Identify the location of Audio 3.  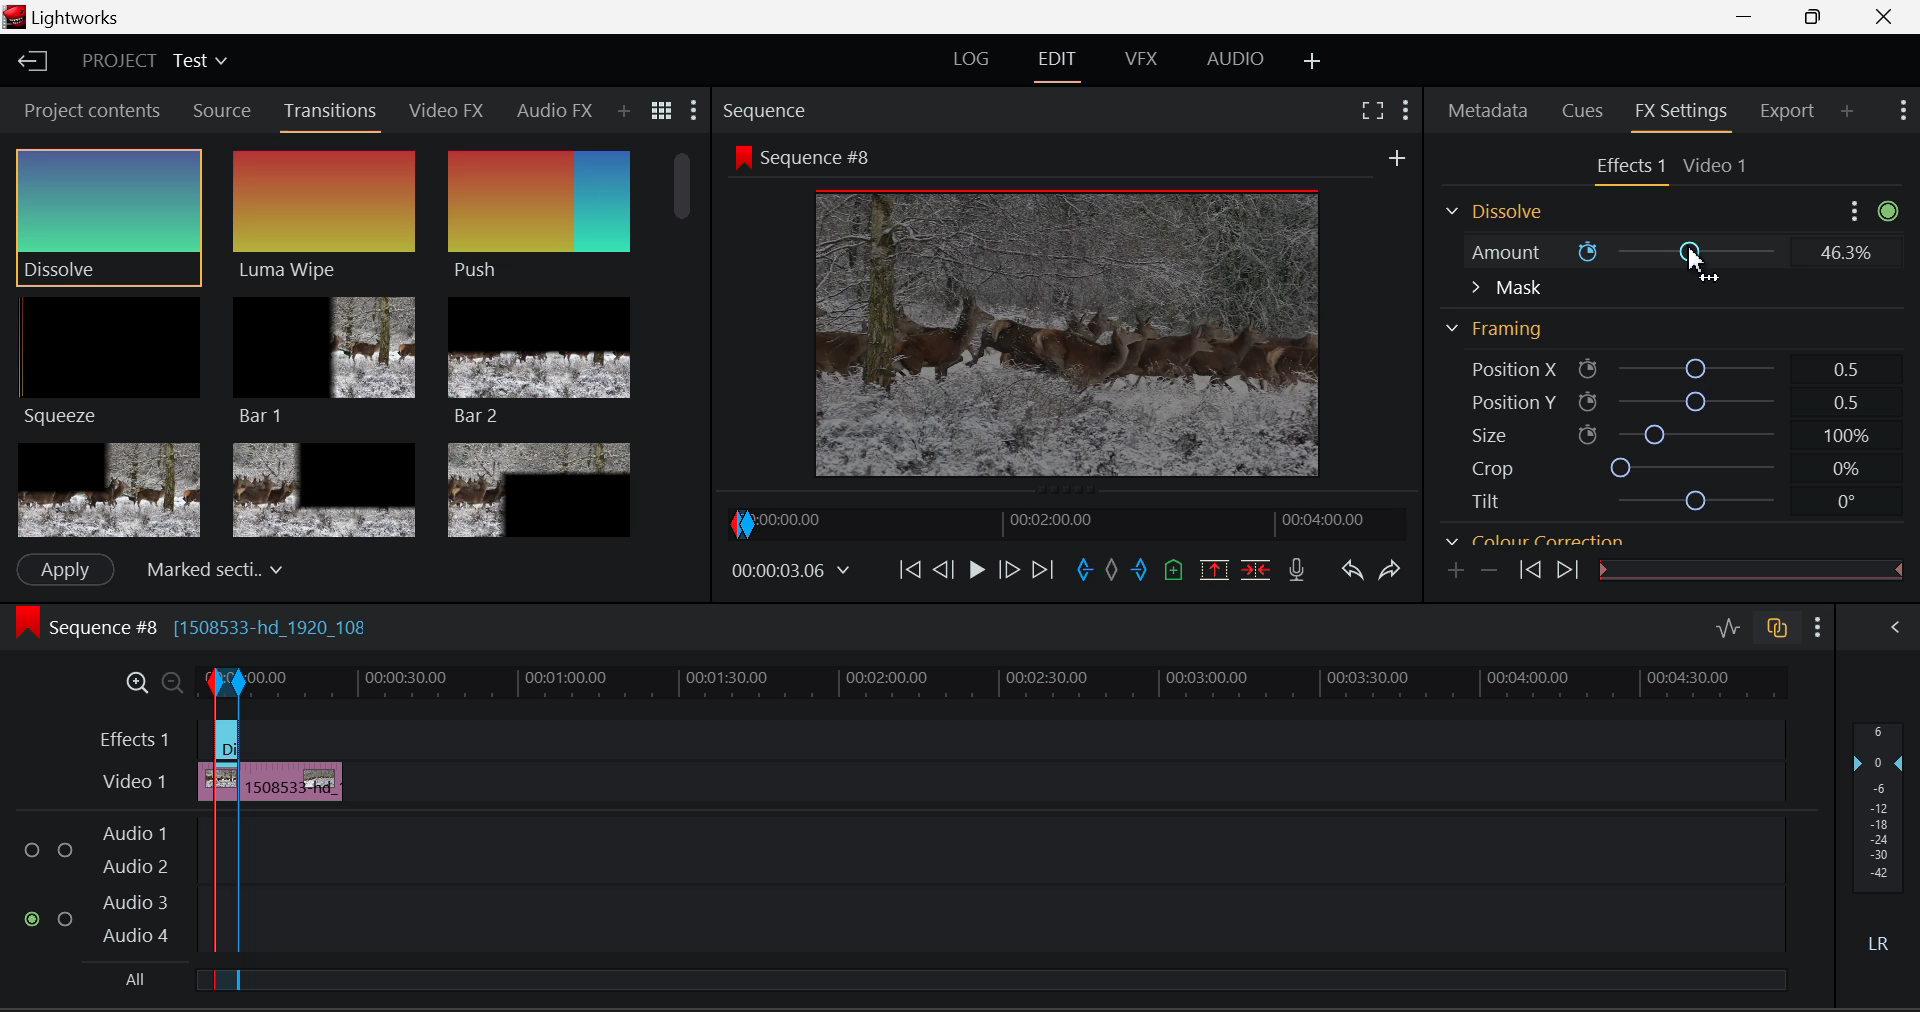
(133, 901).